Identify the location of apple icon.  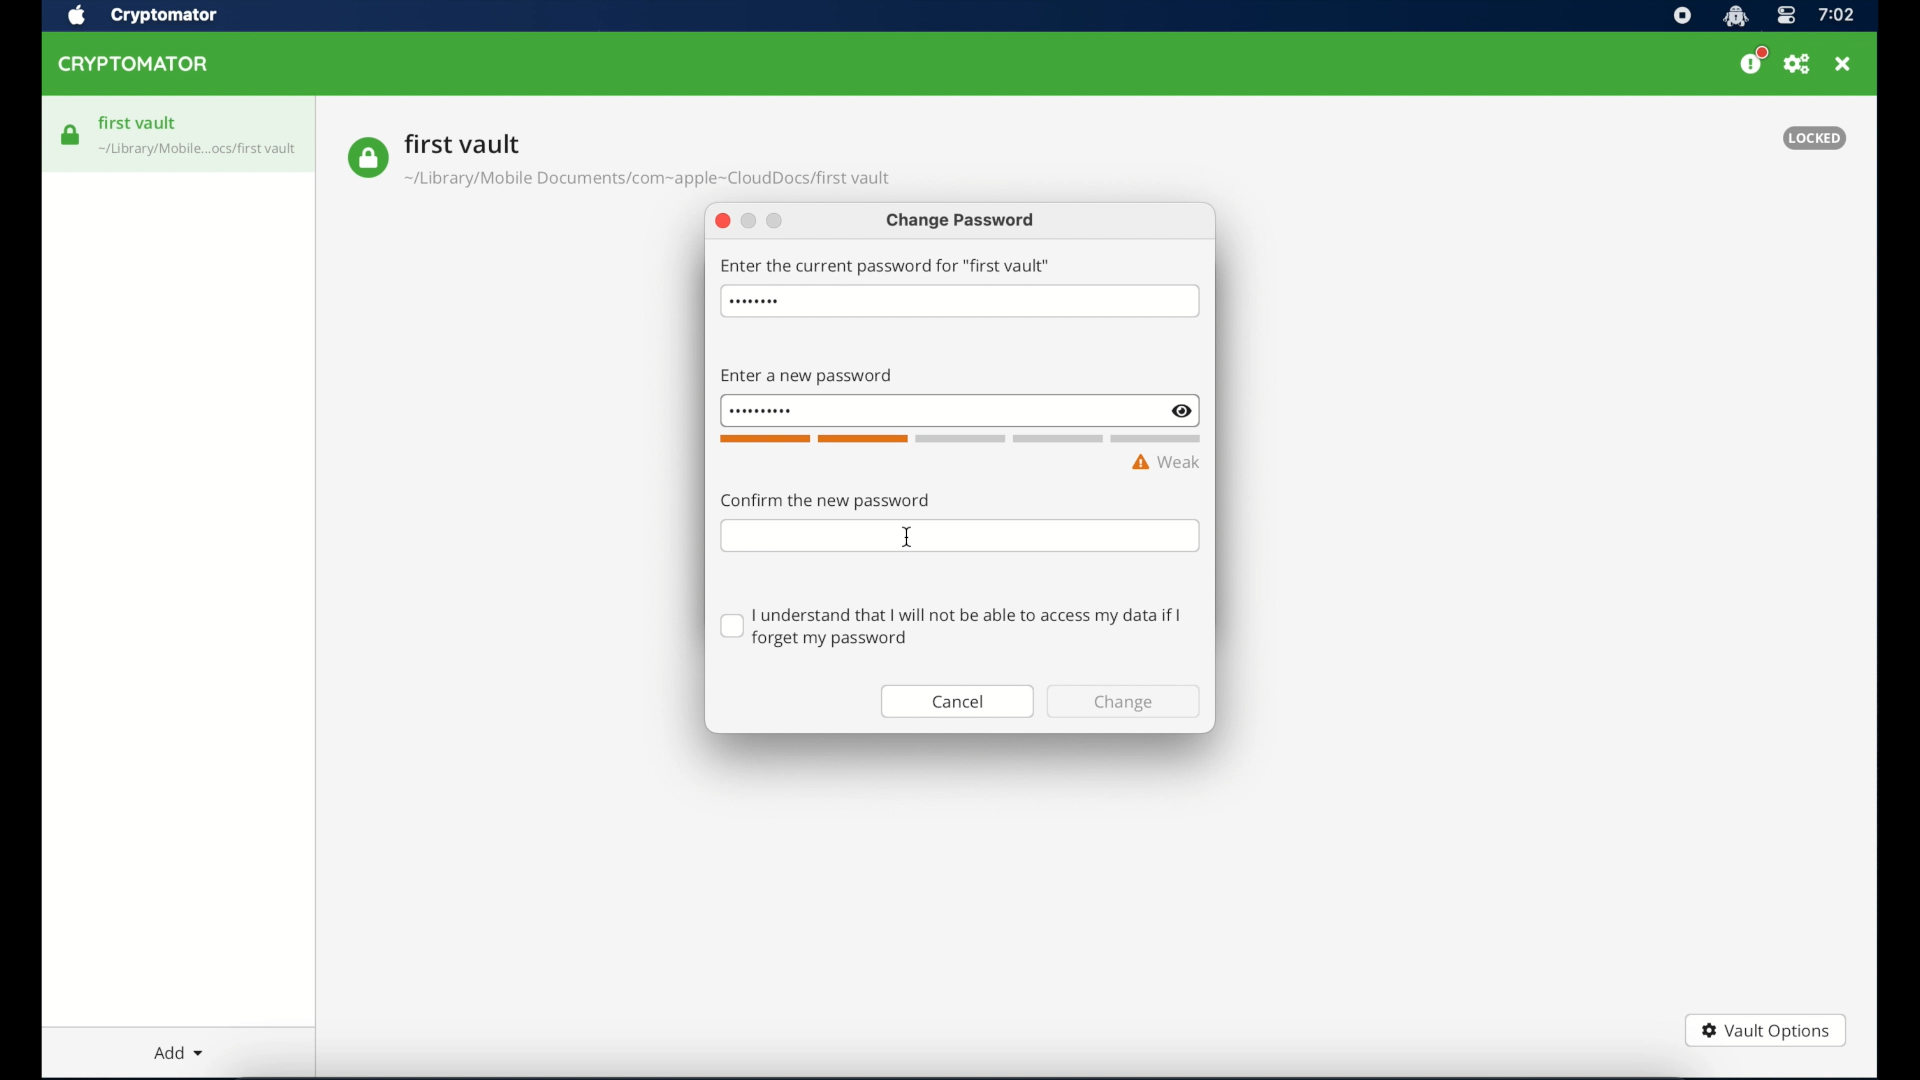
(75, 16).